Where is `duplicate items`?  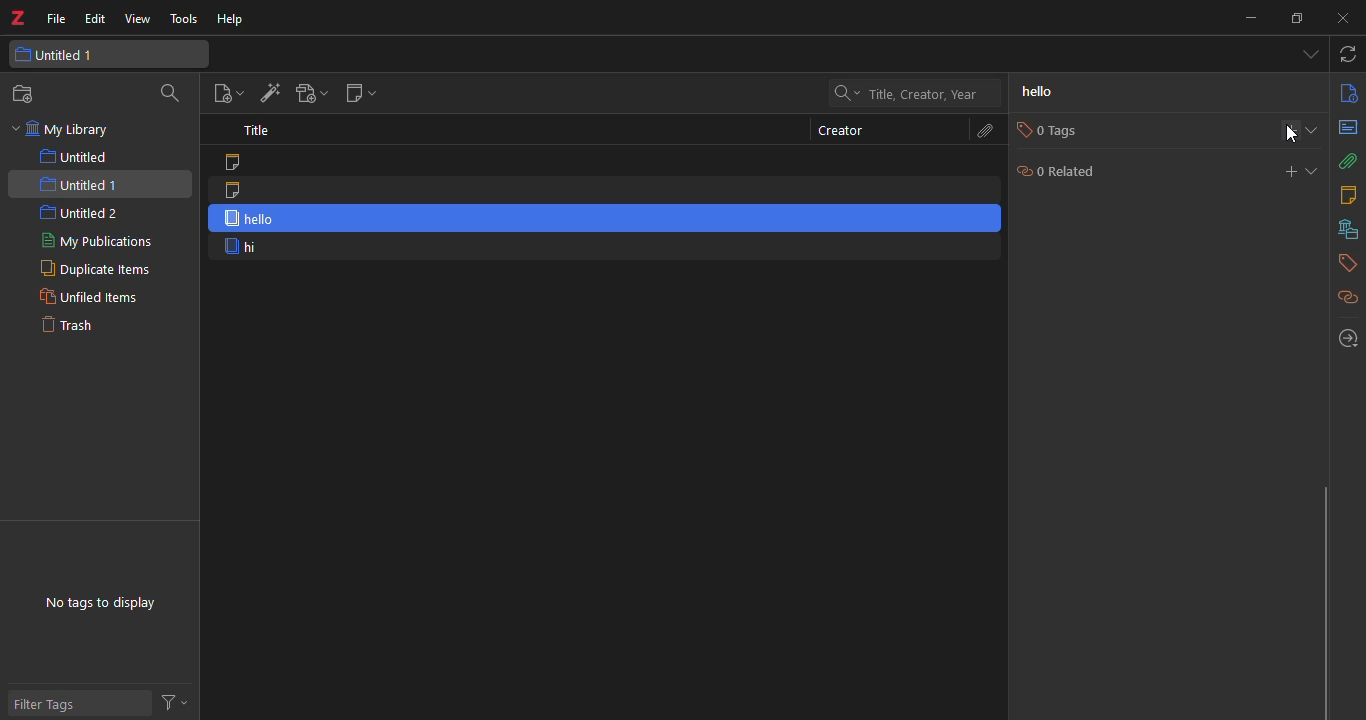
duplicate items is located at coordinates (91, 270).